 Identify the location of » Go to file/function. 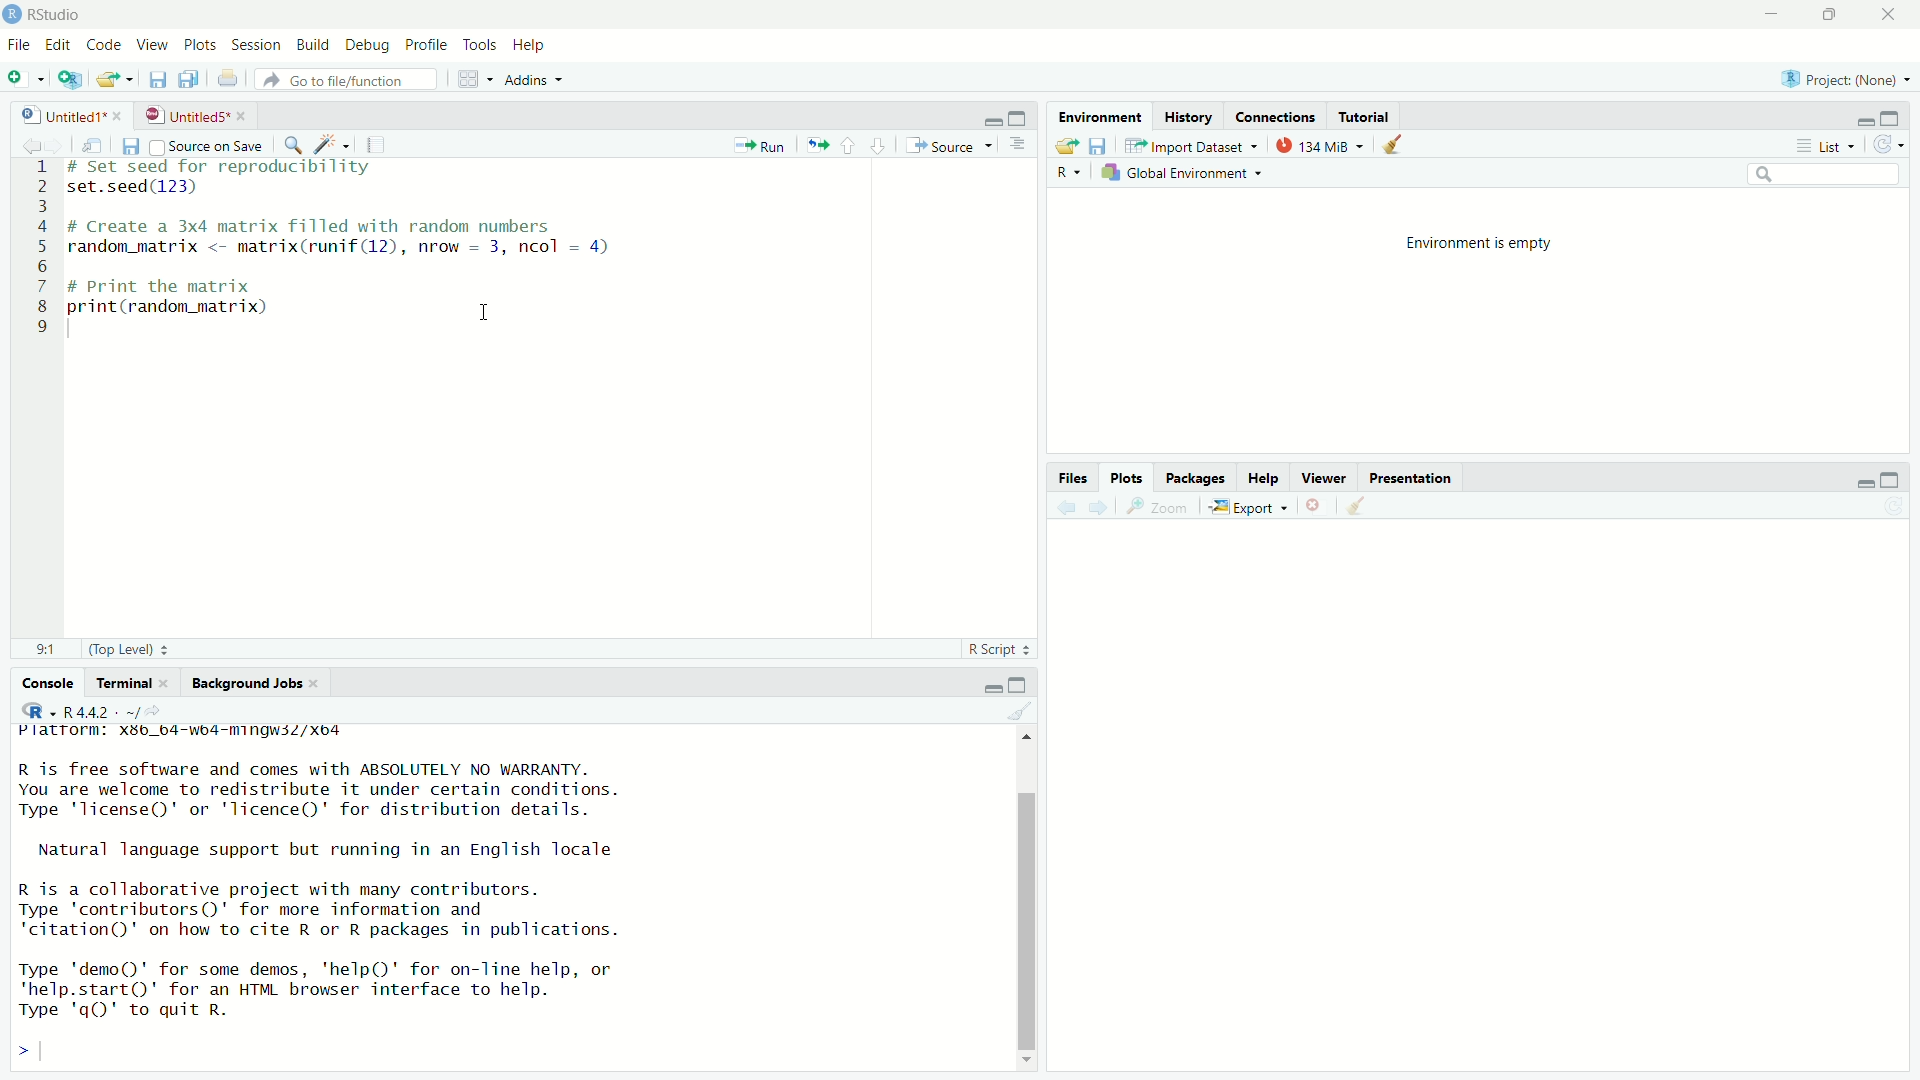
(336, 79).